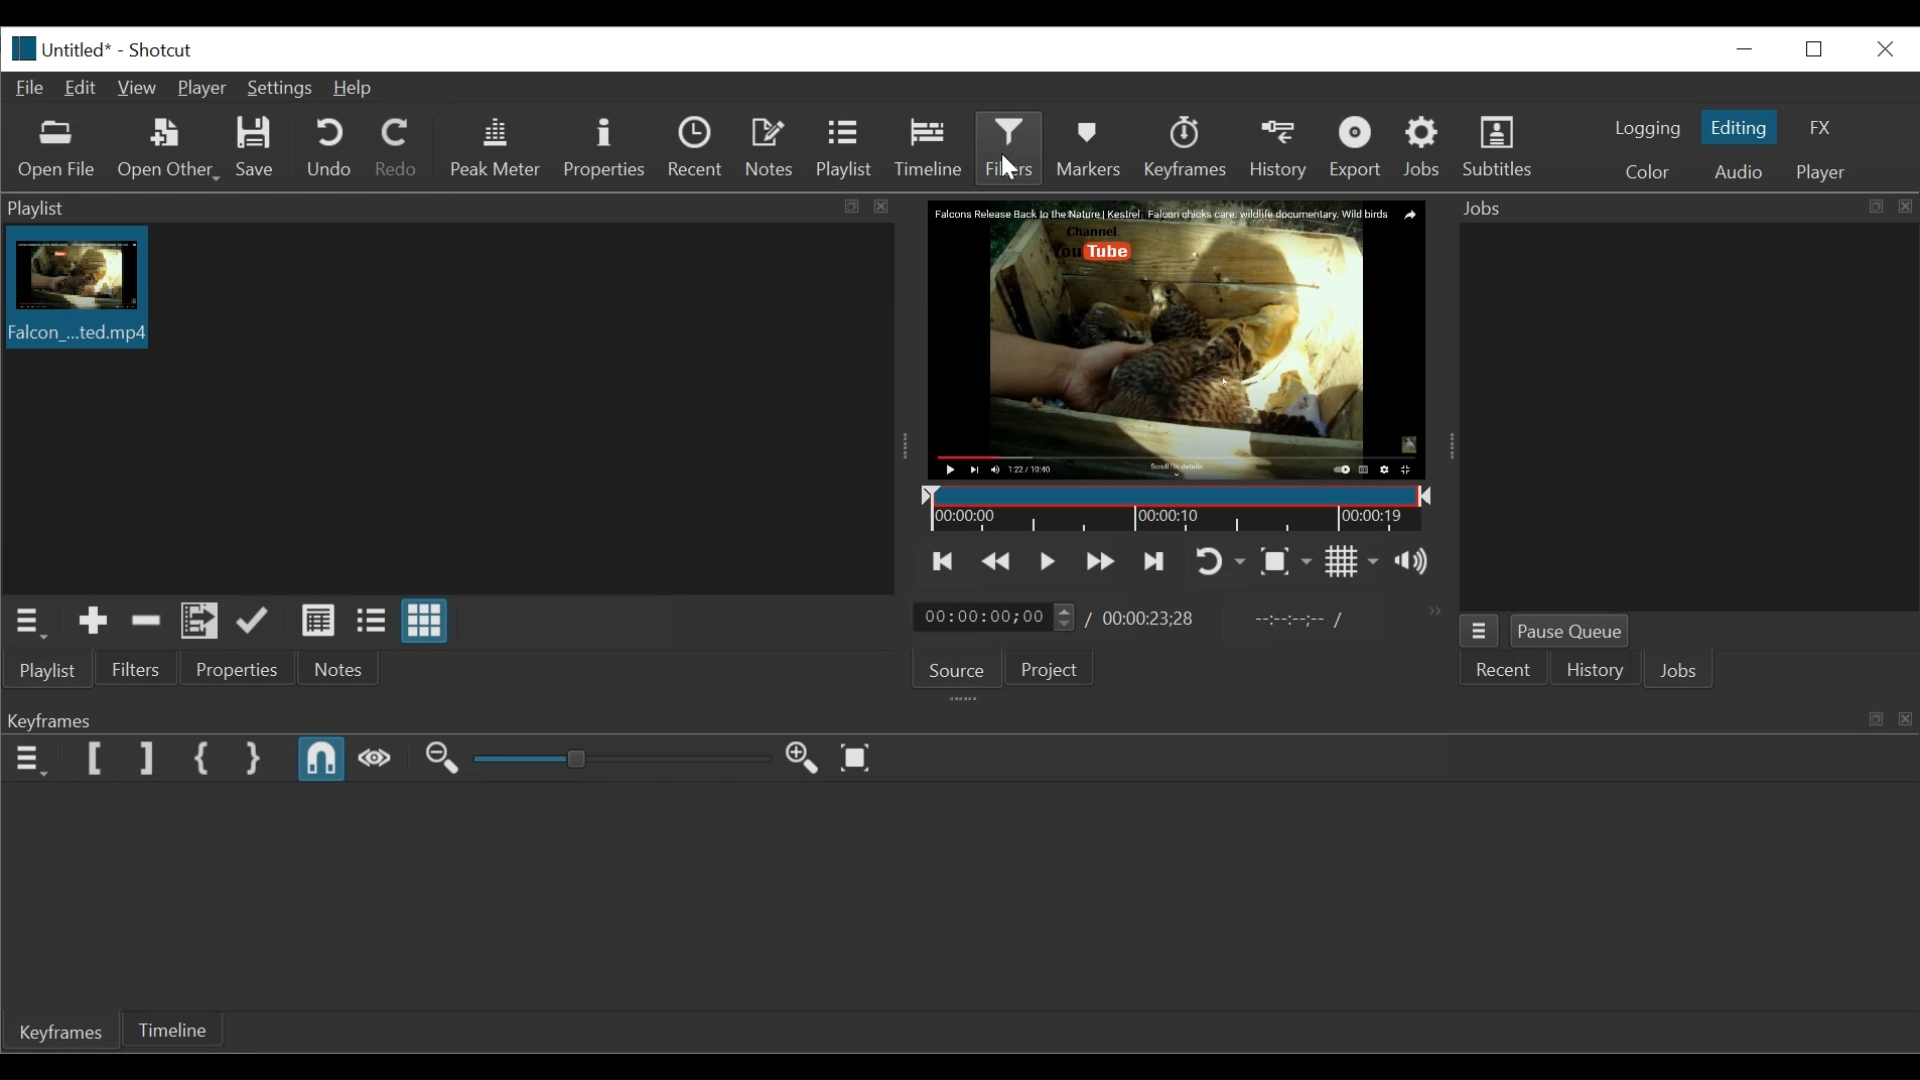 This screenshot has height=1080, width=1920. Describe the element at coordinates (173, 1029) in the screenshot. I see `Timeline` at that location.